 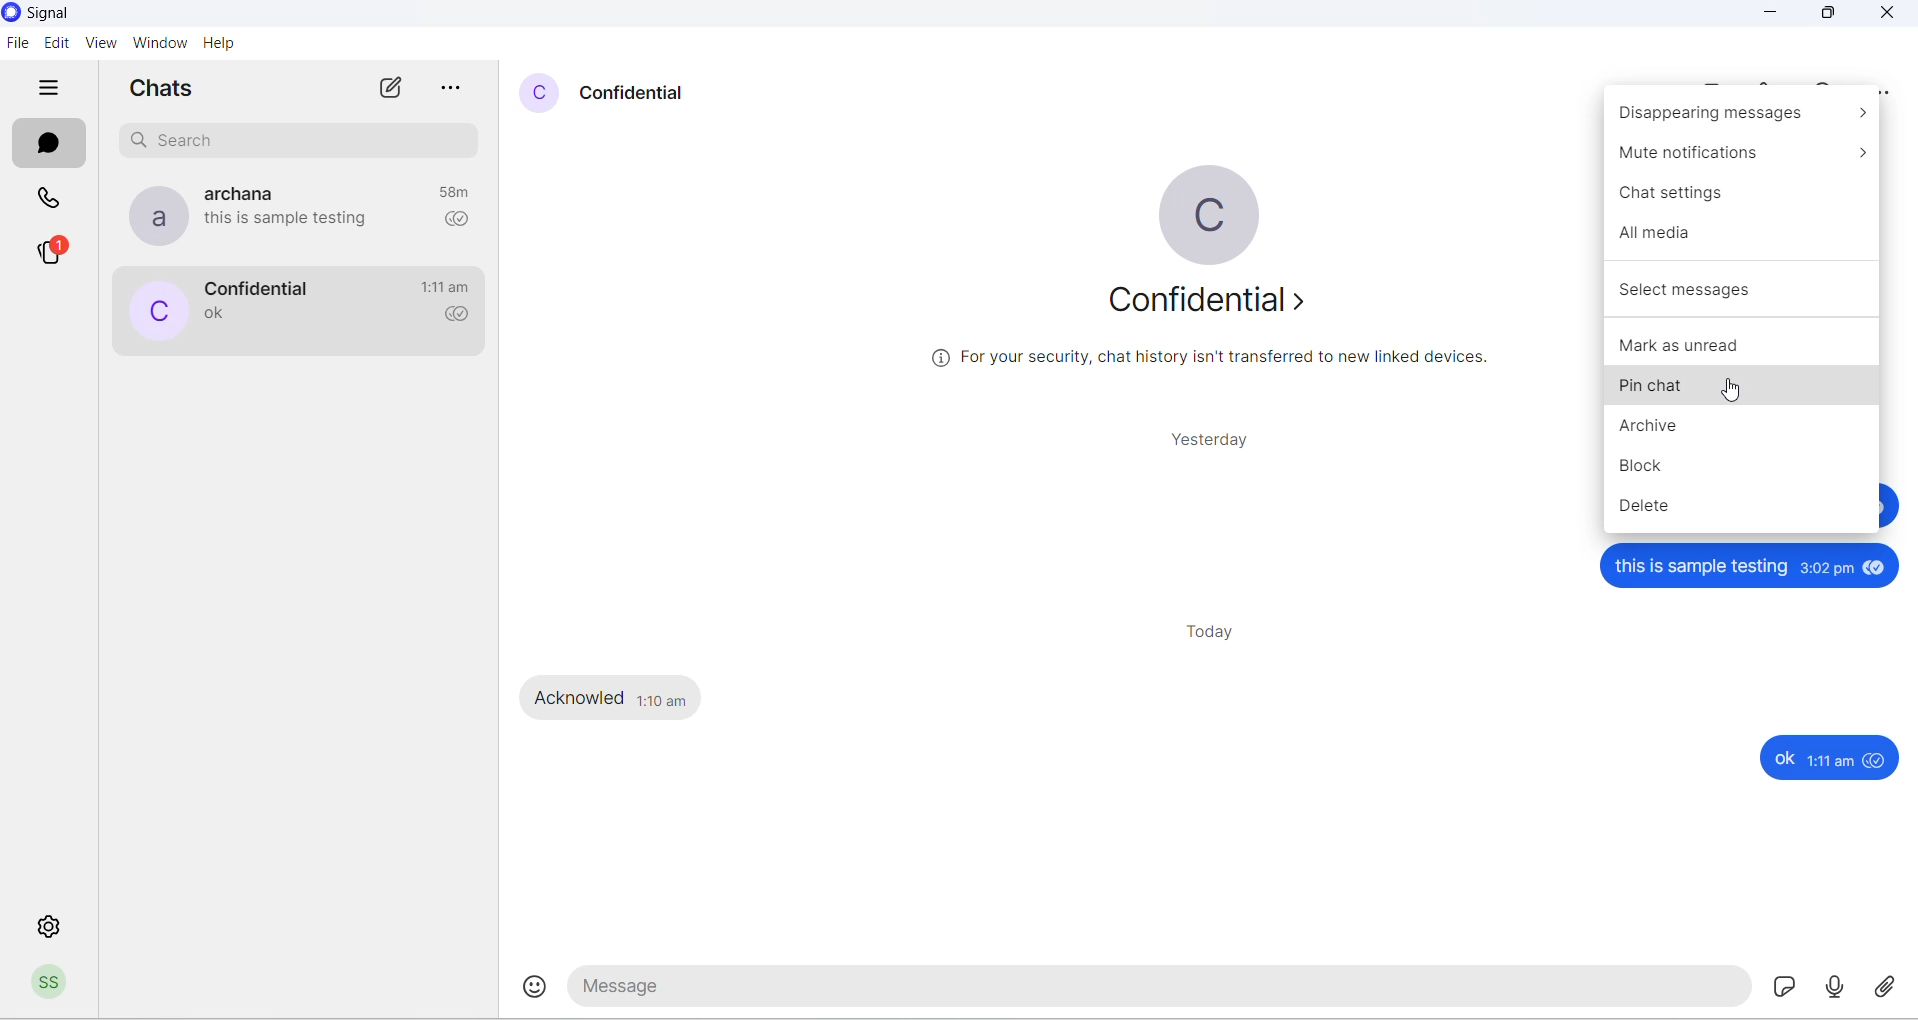 What do you see at coordinates (1712, 87) in the screenshot?
I see `video call` at bounding box center [1712, 87].